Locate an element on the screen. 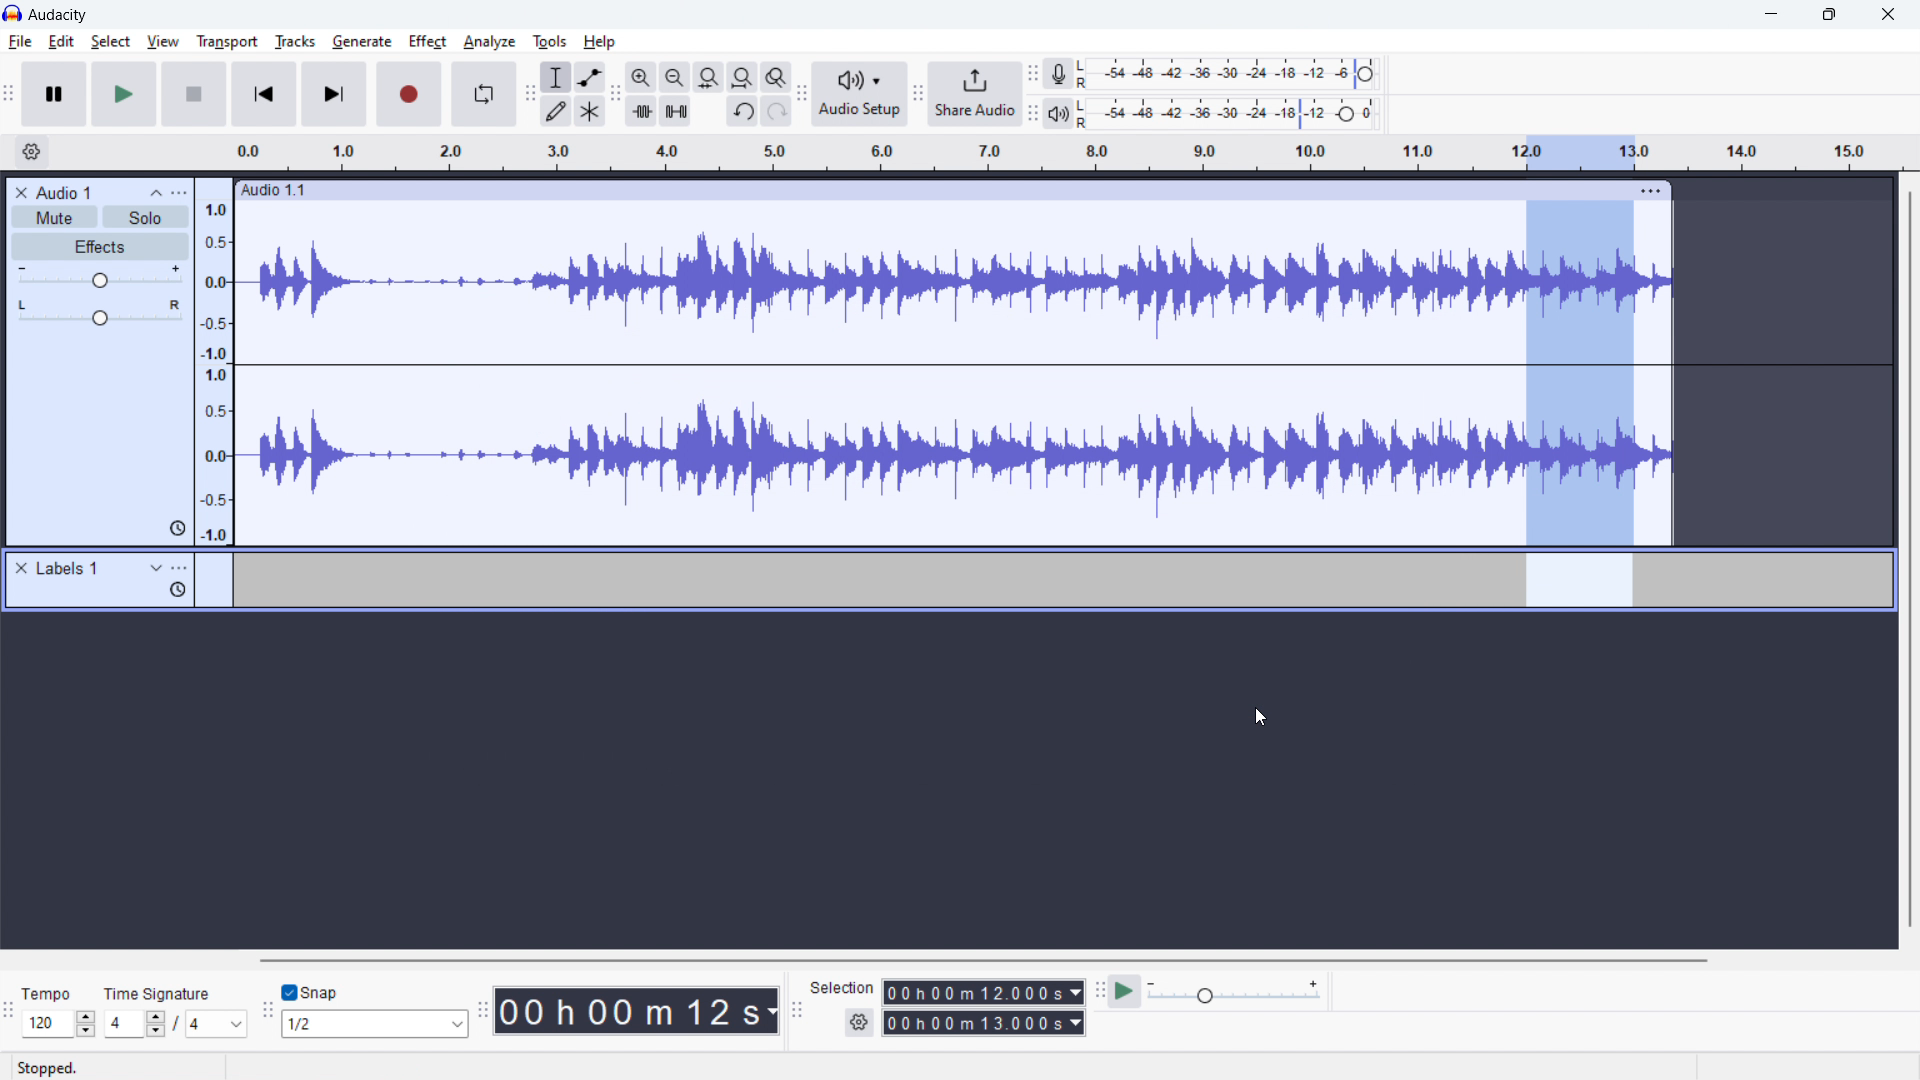 Image resolution: width=1920 pixels, height=1080 pixels. timeline settings is located at coordinates (31, 153).